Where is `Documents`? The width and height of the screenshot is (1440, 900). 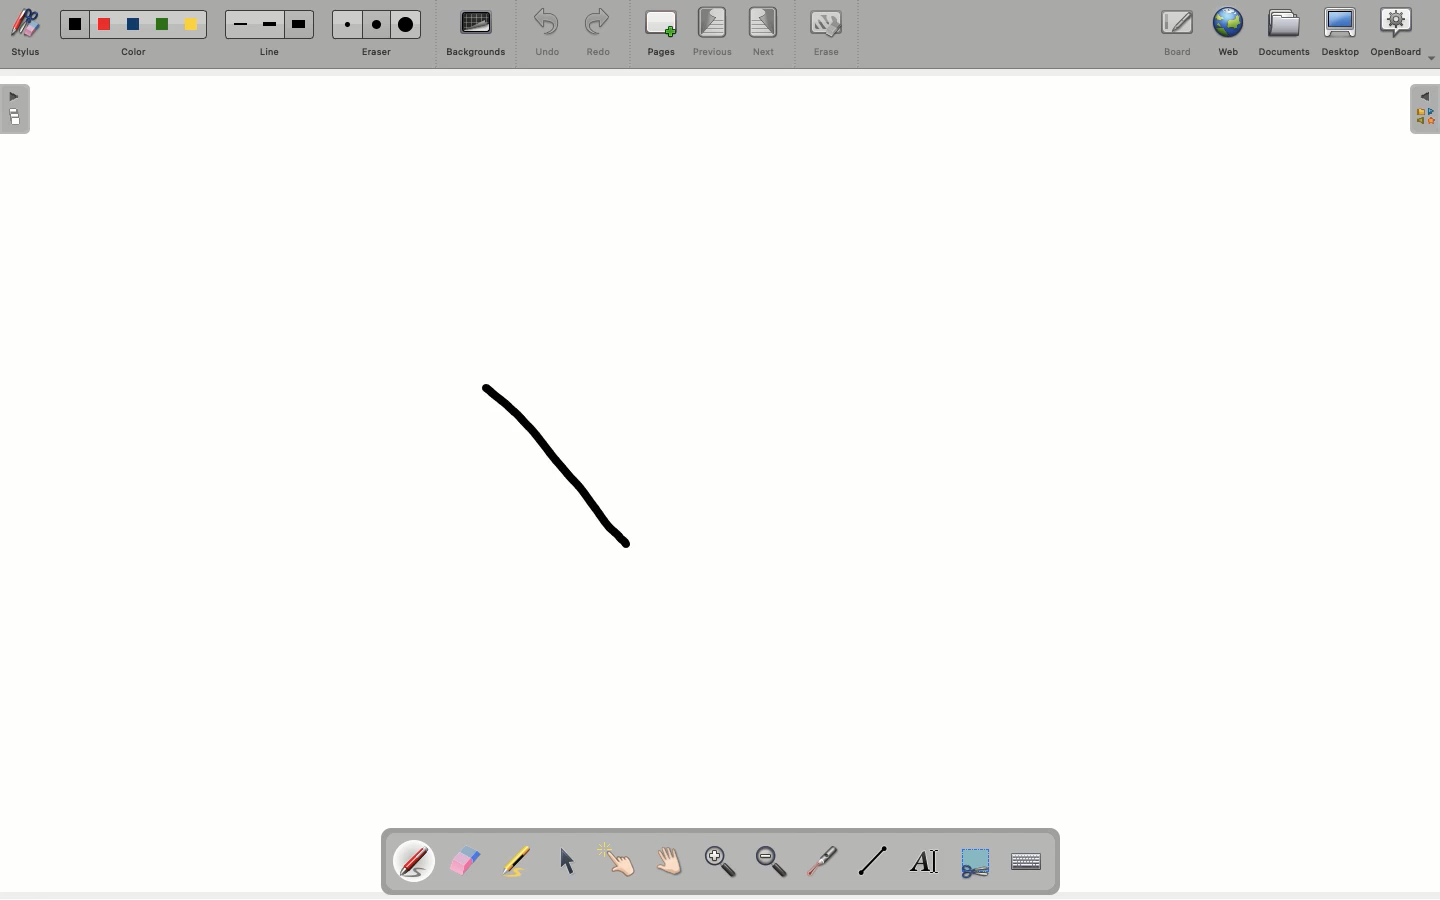 Documents is located at coordinates (1283, 36).